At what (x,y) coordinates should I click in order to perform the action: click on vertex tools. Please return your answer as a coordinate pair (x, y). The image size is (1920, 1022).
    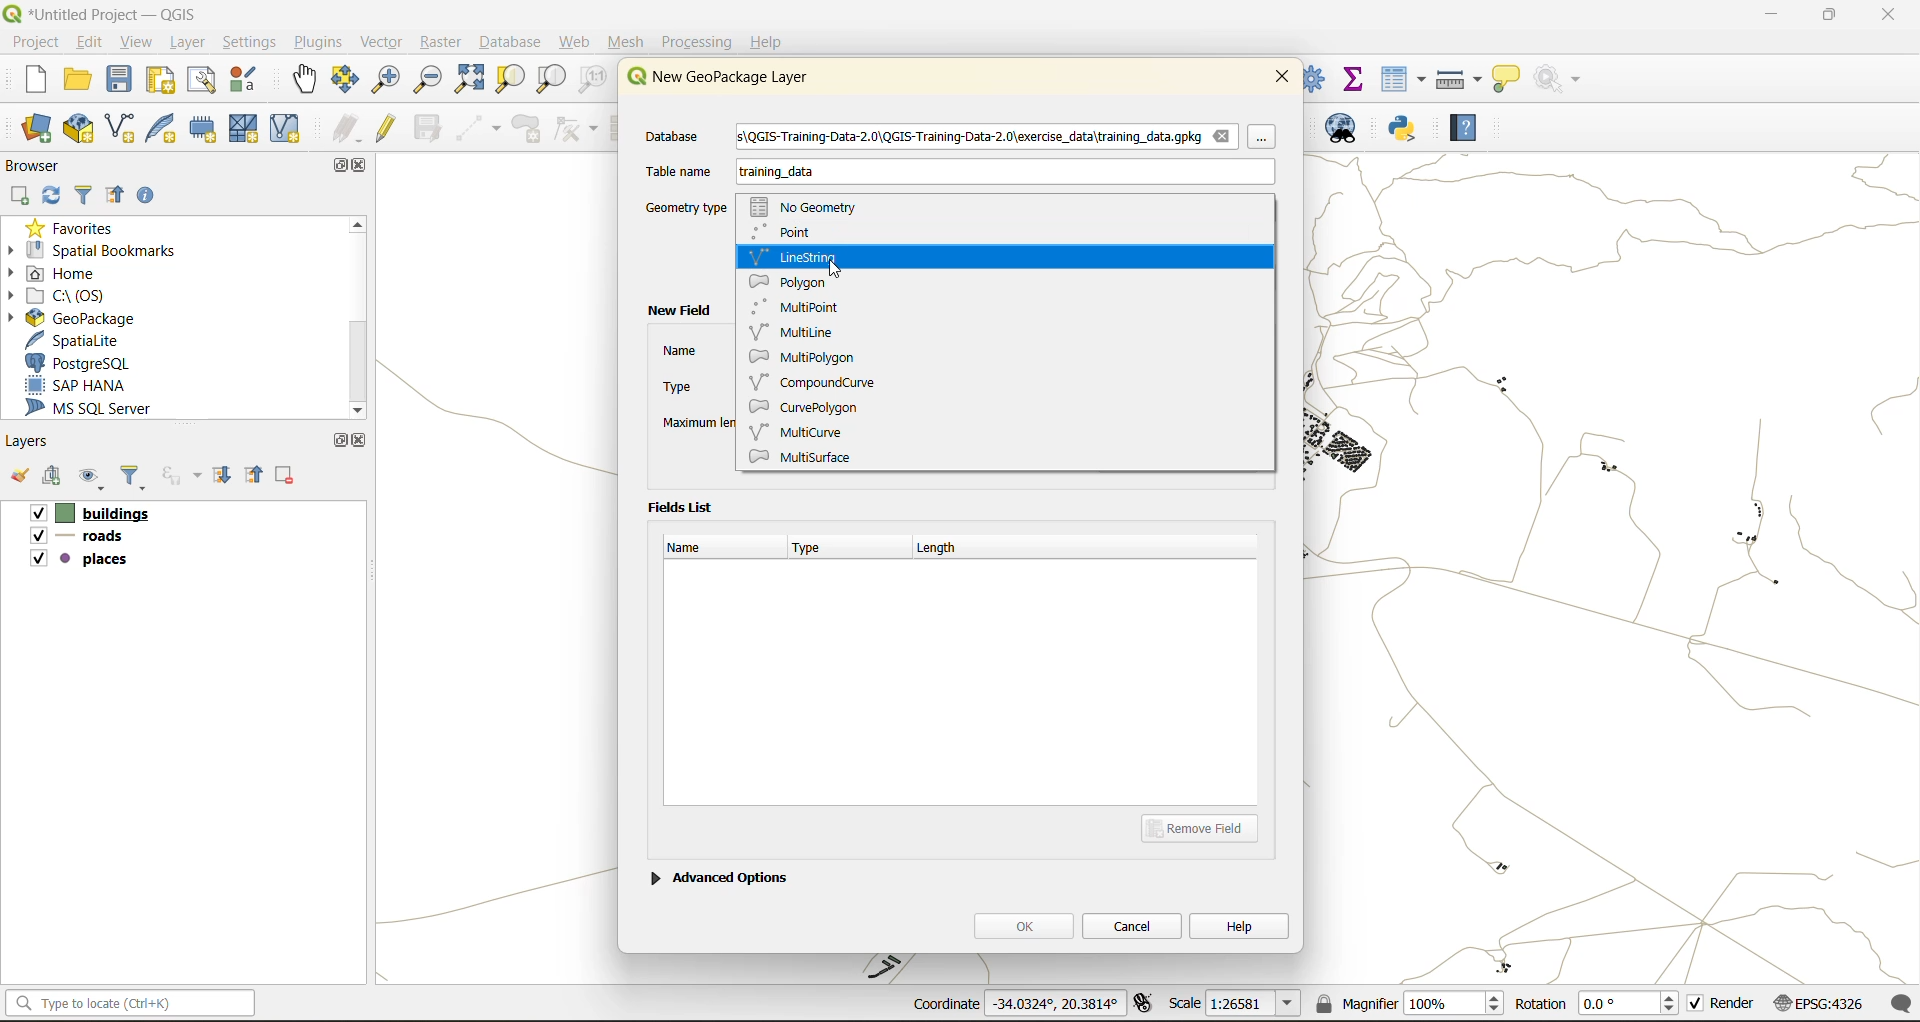
    Looking at the image, I should click on (576, 129).